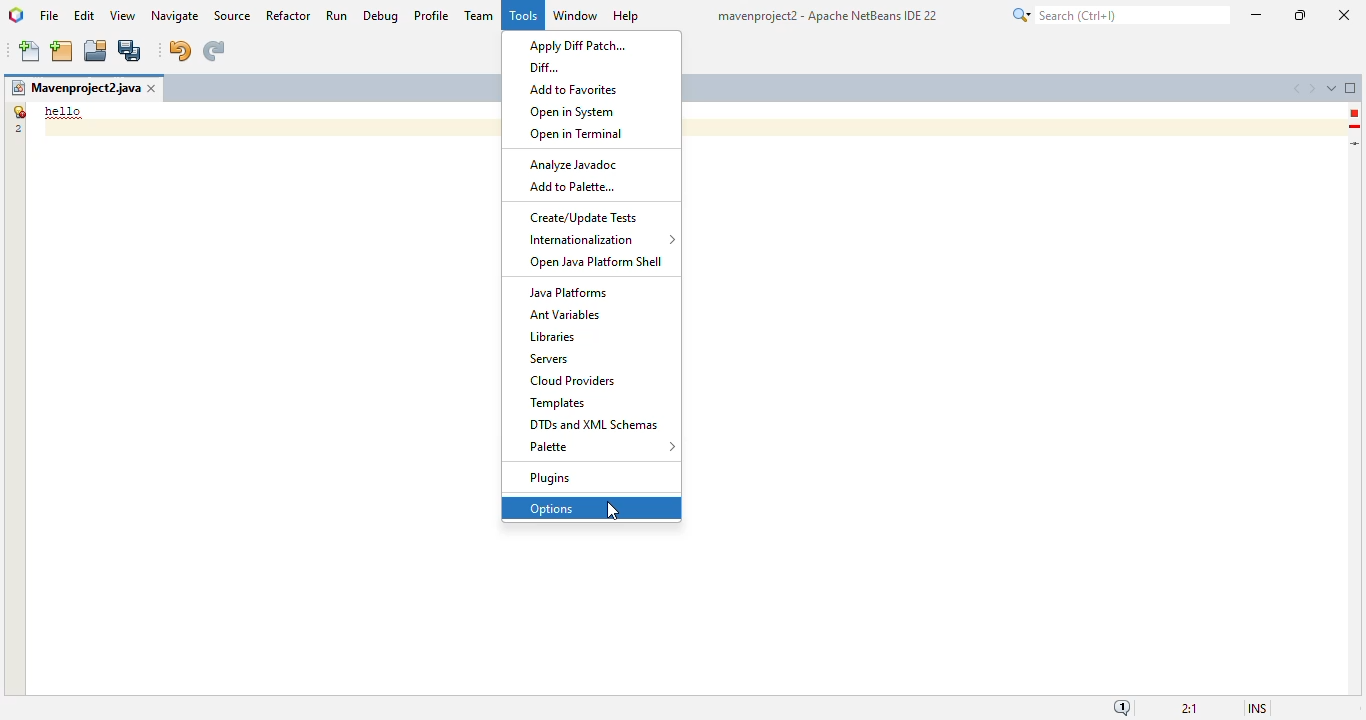 The image size is (1366, 720). What do you see at coordinates (17, 119) in the screenshot?
I see `line numbers` at bounding box center [17, 119].